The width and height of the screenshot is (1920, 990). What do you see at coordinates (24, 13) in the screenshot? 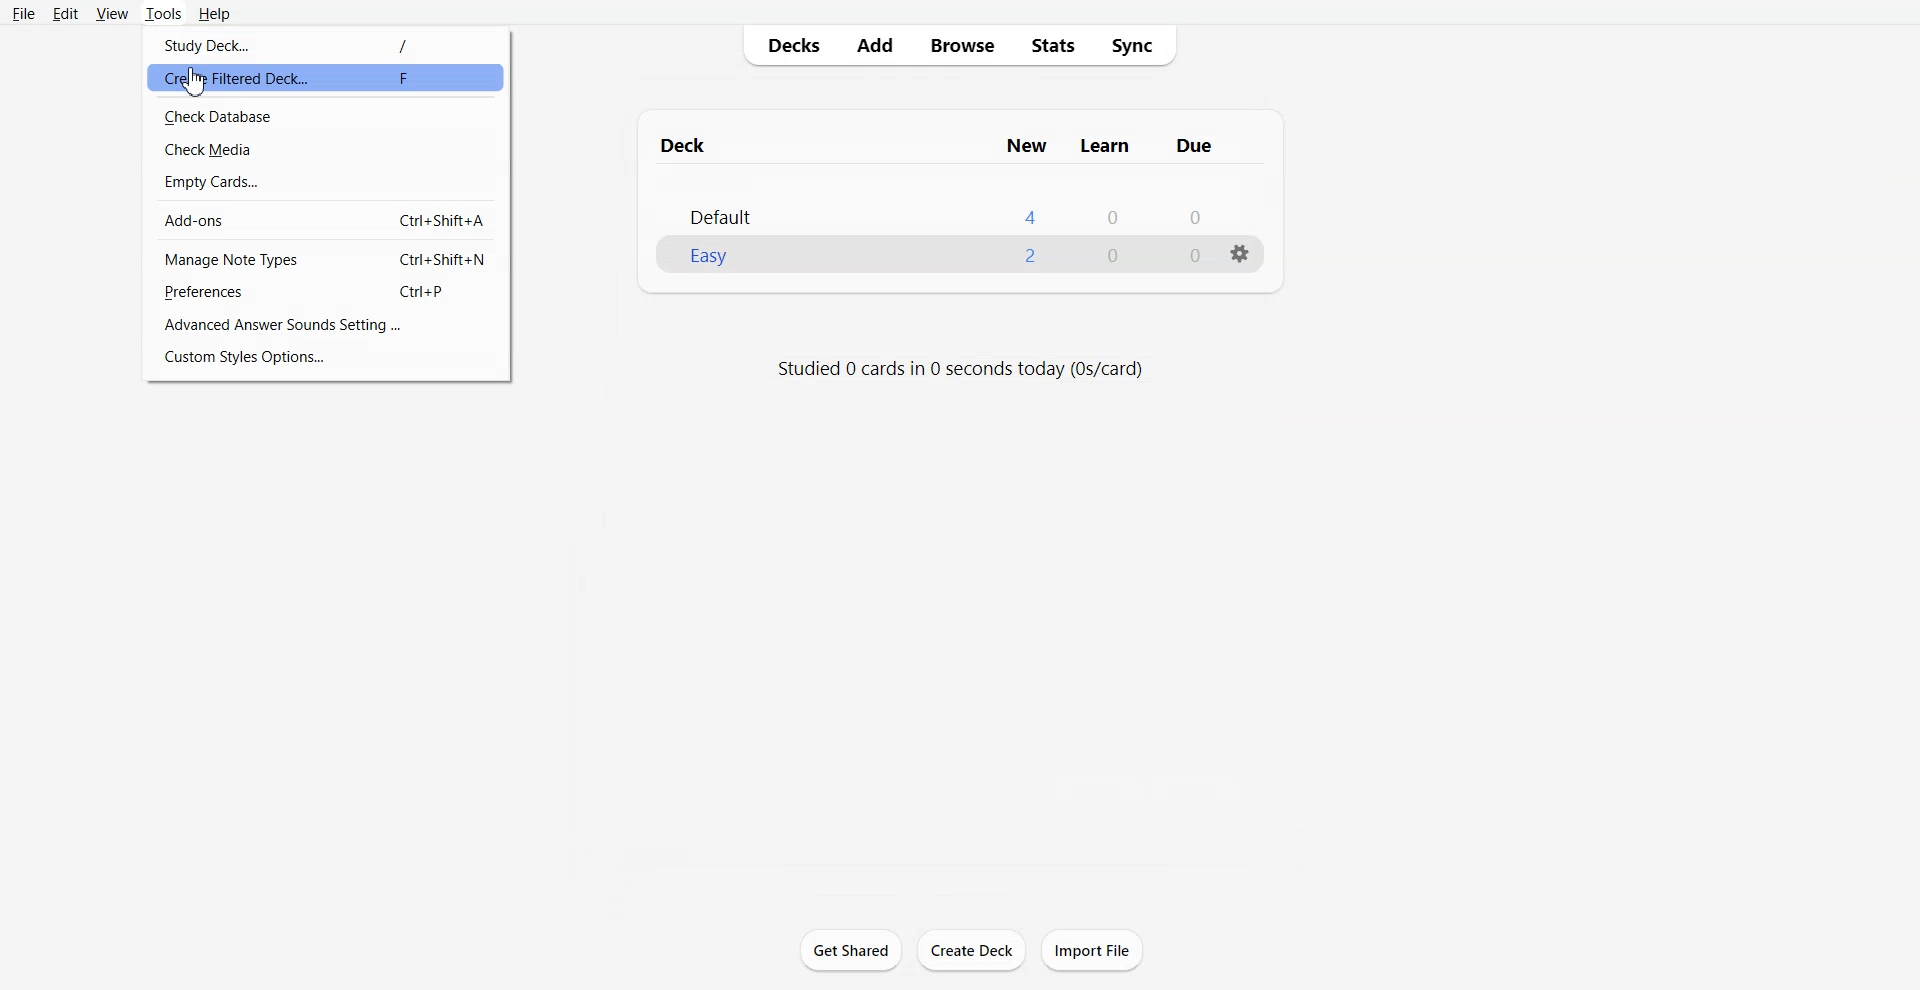
I see `File` at bounding box center [24, 13].